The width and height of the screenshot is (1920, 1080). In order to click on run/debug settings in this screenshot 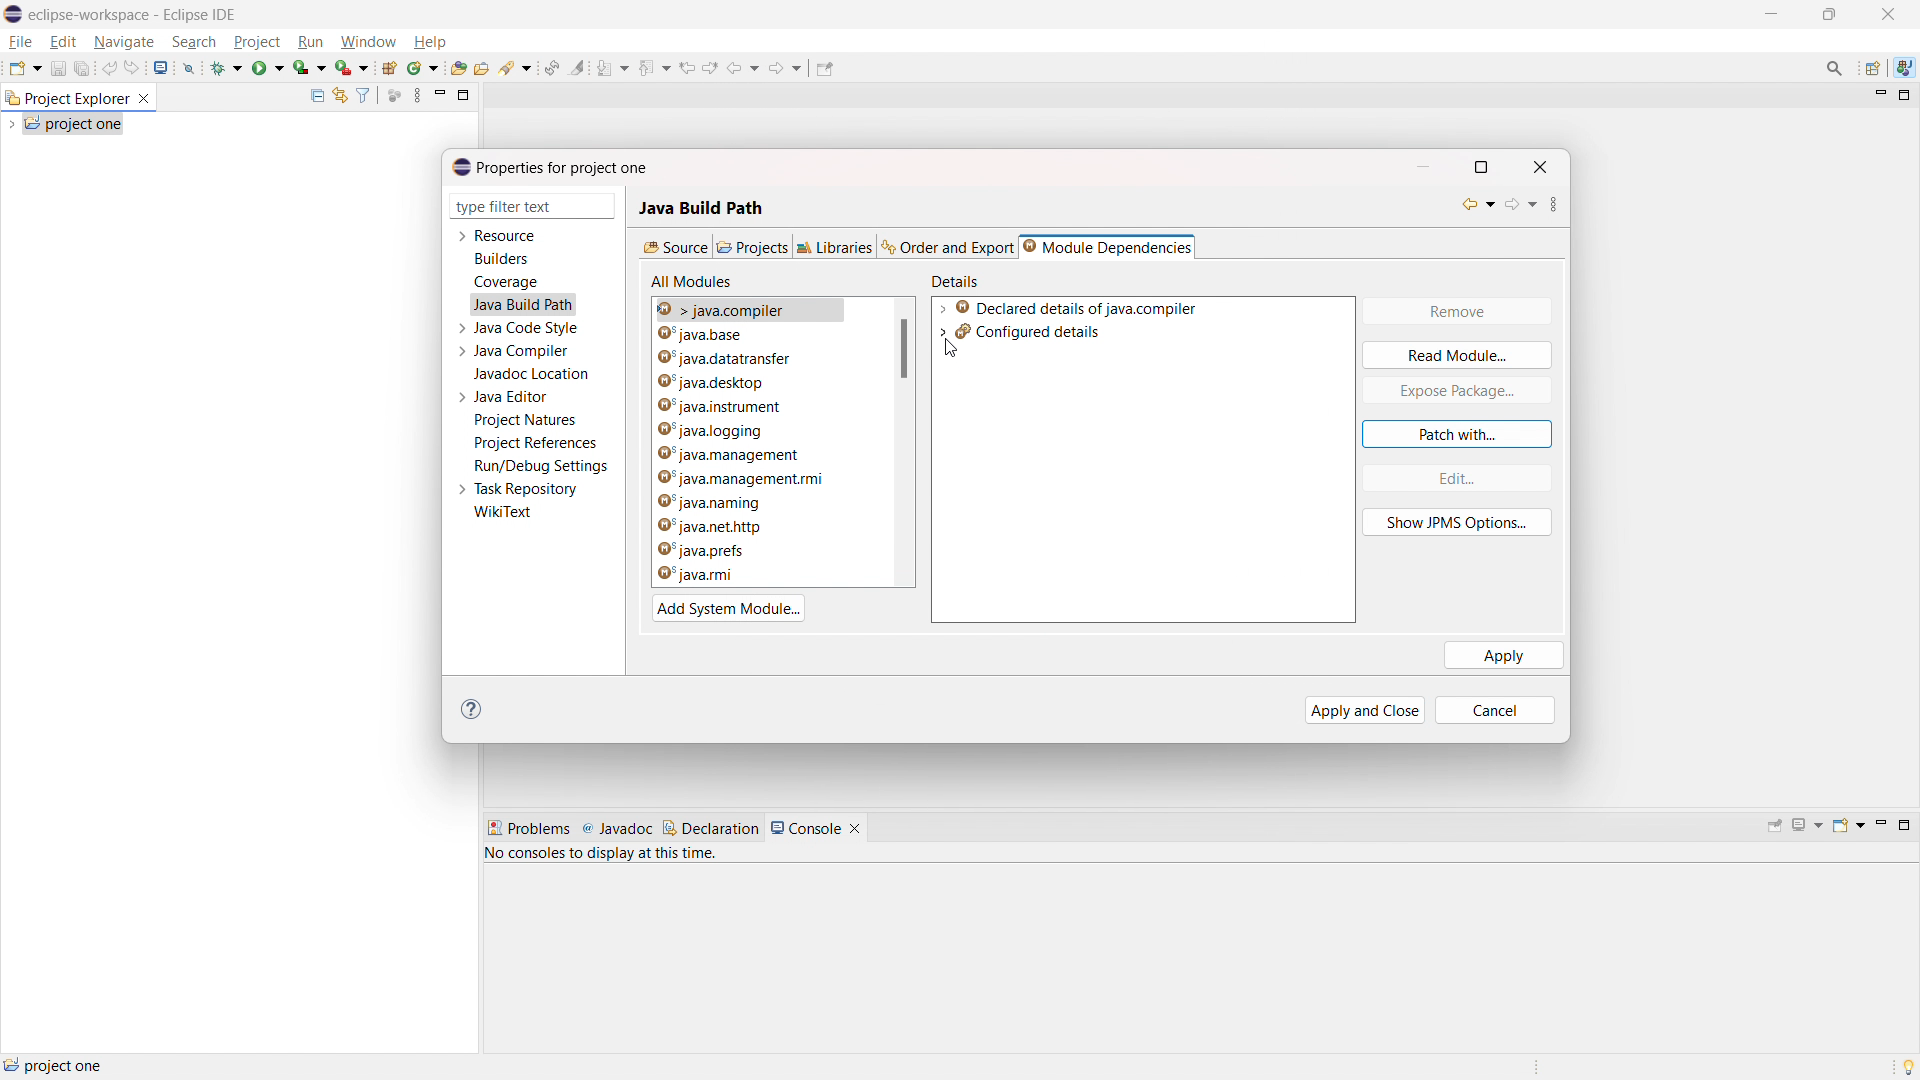, I will do `click(542, 466)`.